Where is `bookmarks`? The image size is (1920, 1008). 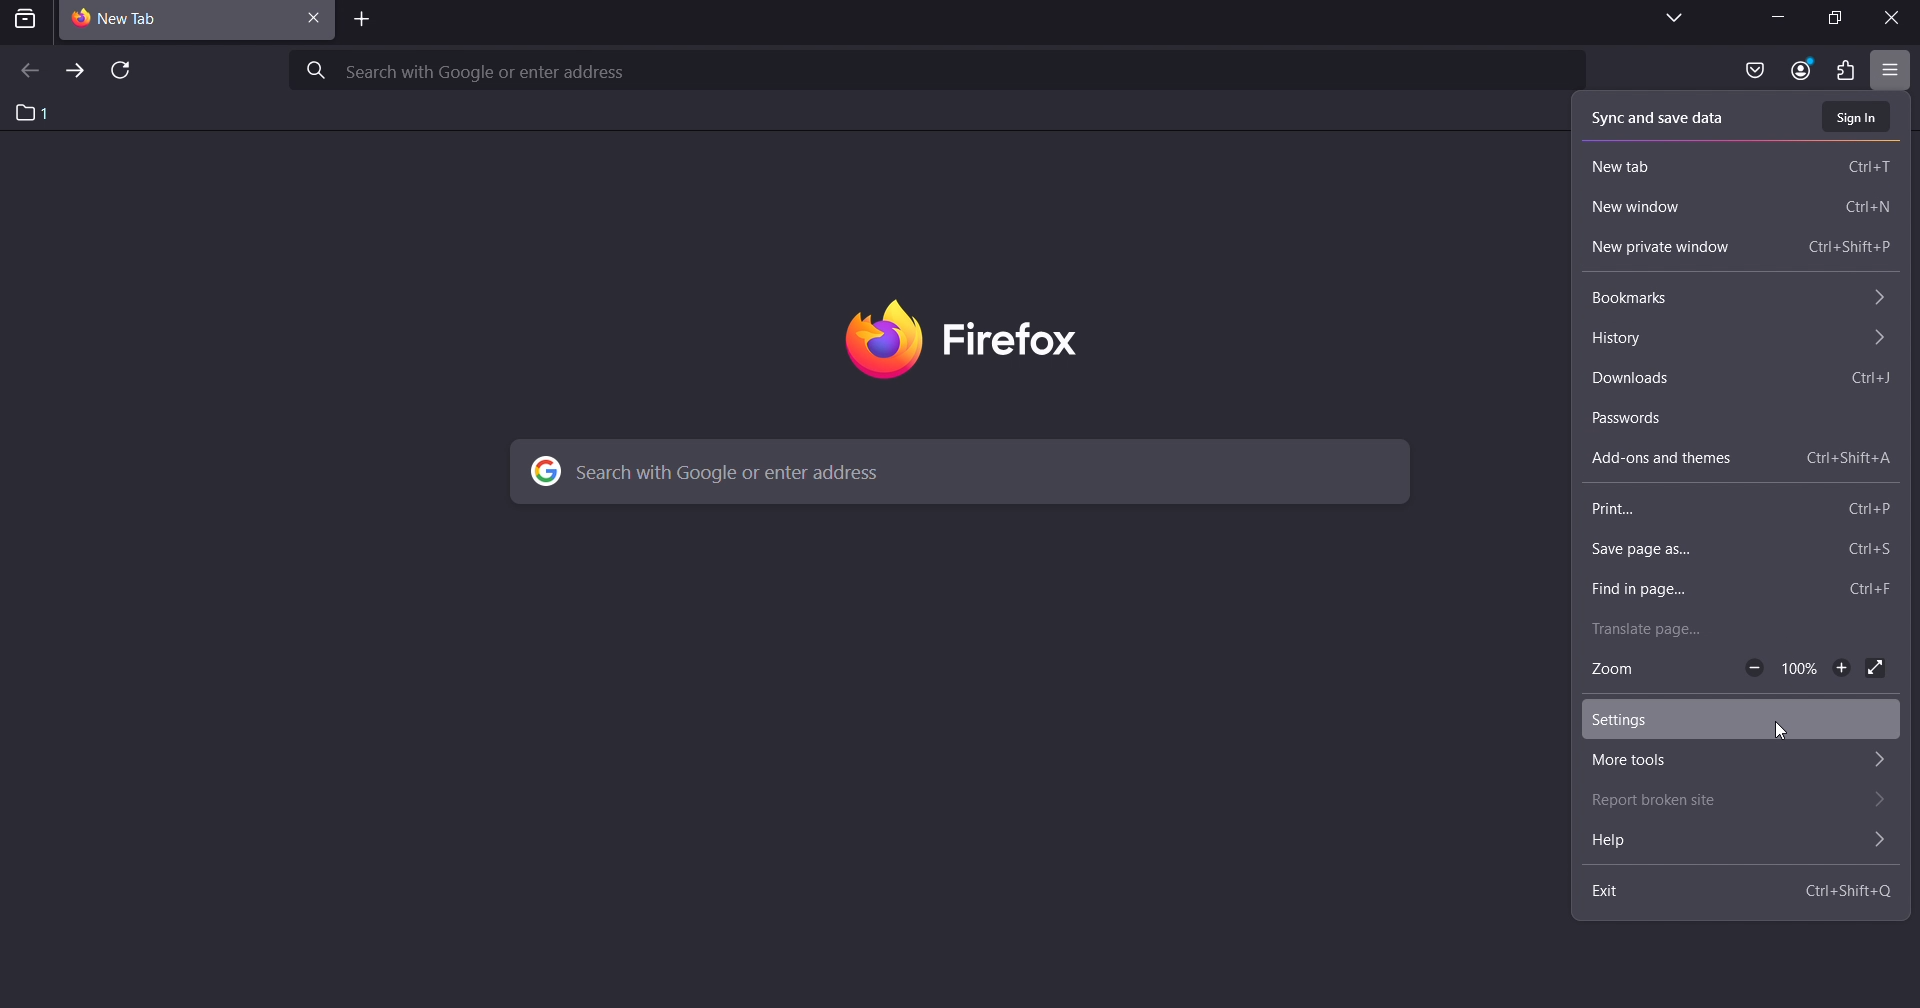
bookmarks is located at coordinates (1735, 299).